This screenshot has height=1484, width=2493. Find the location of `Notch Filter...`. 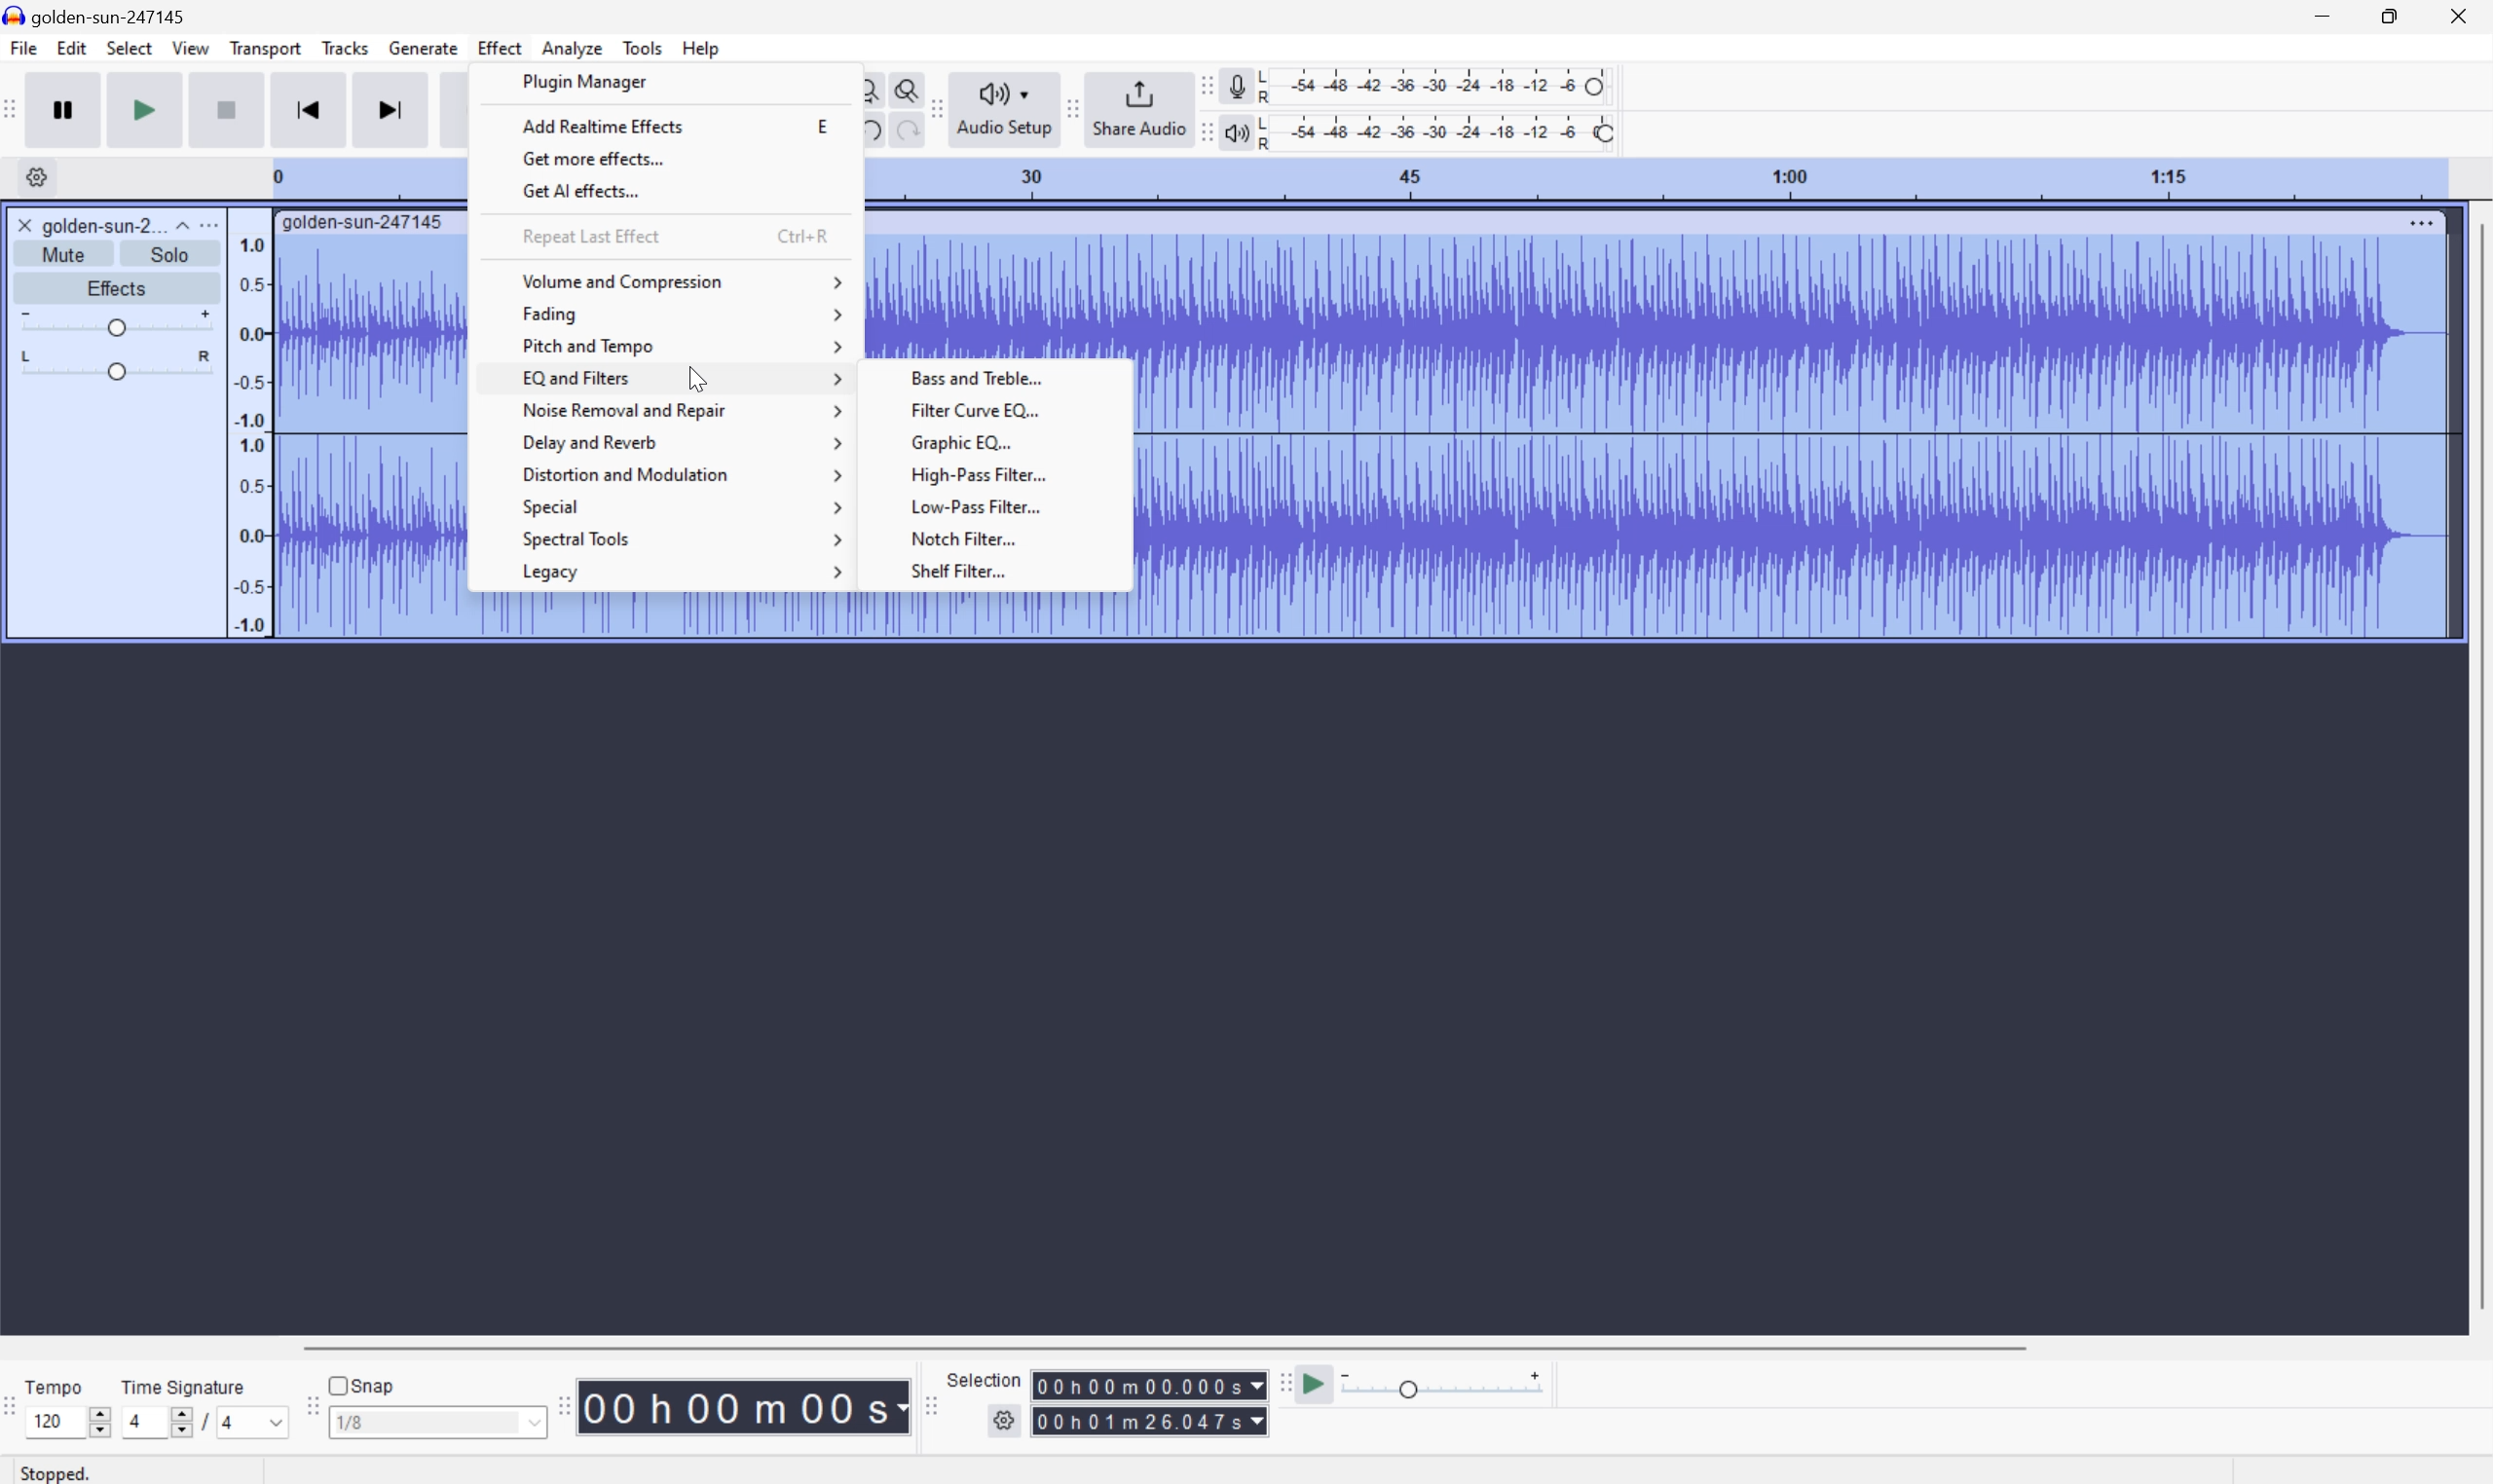

Notch Filter... is located at coordinates (1011, 538).